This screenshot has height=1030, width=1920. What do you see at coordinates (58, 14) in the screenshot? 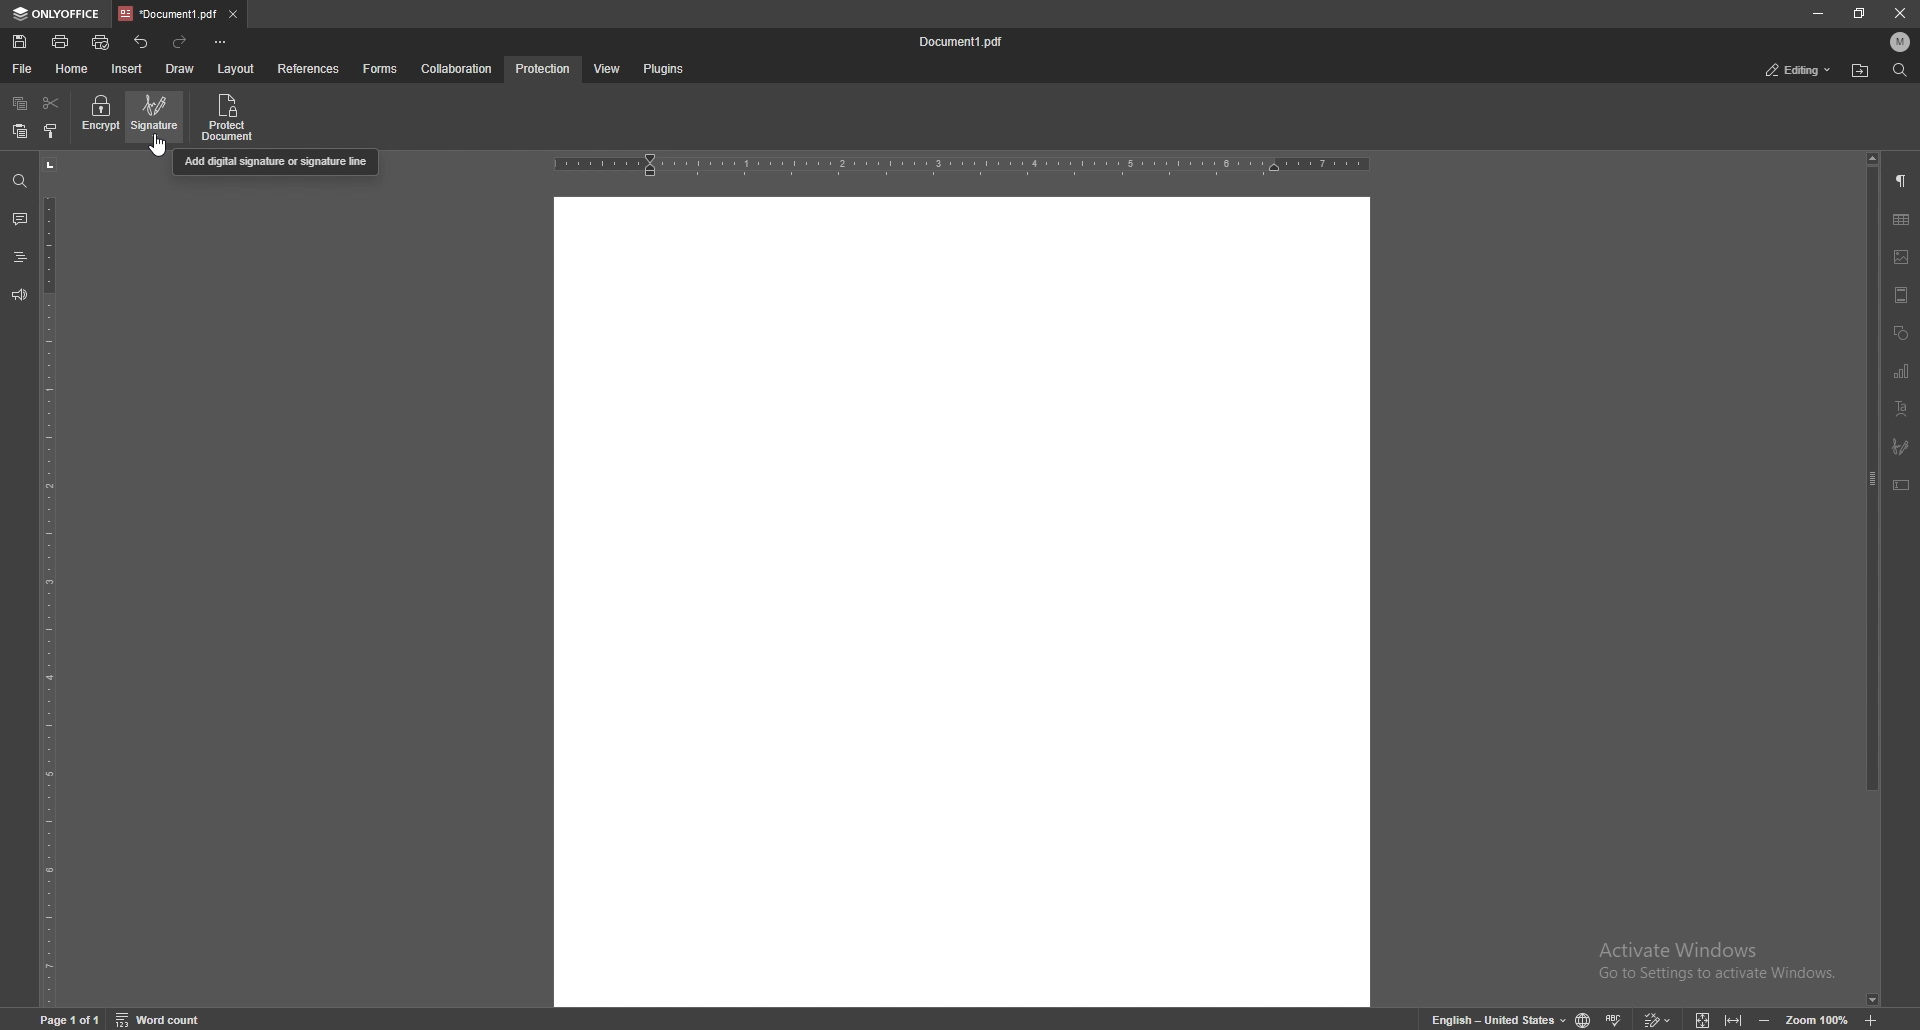
I see `onlyoffice` at bounding box center [58, 14].